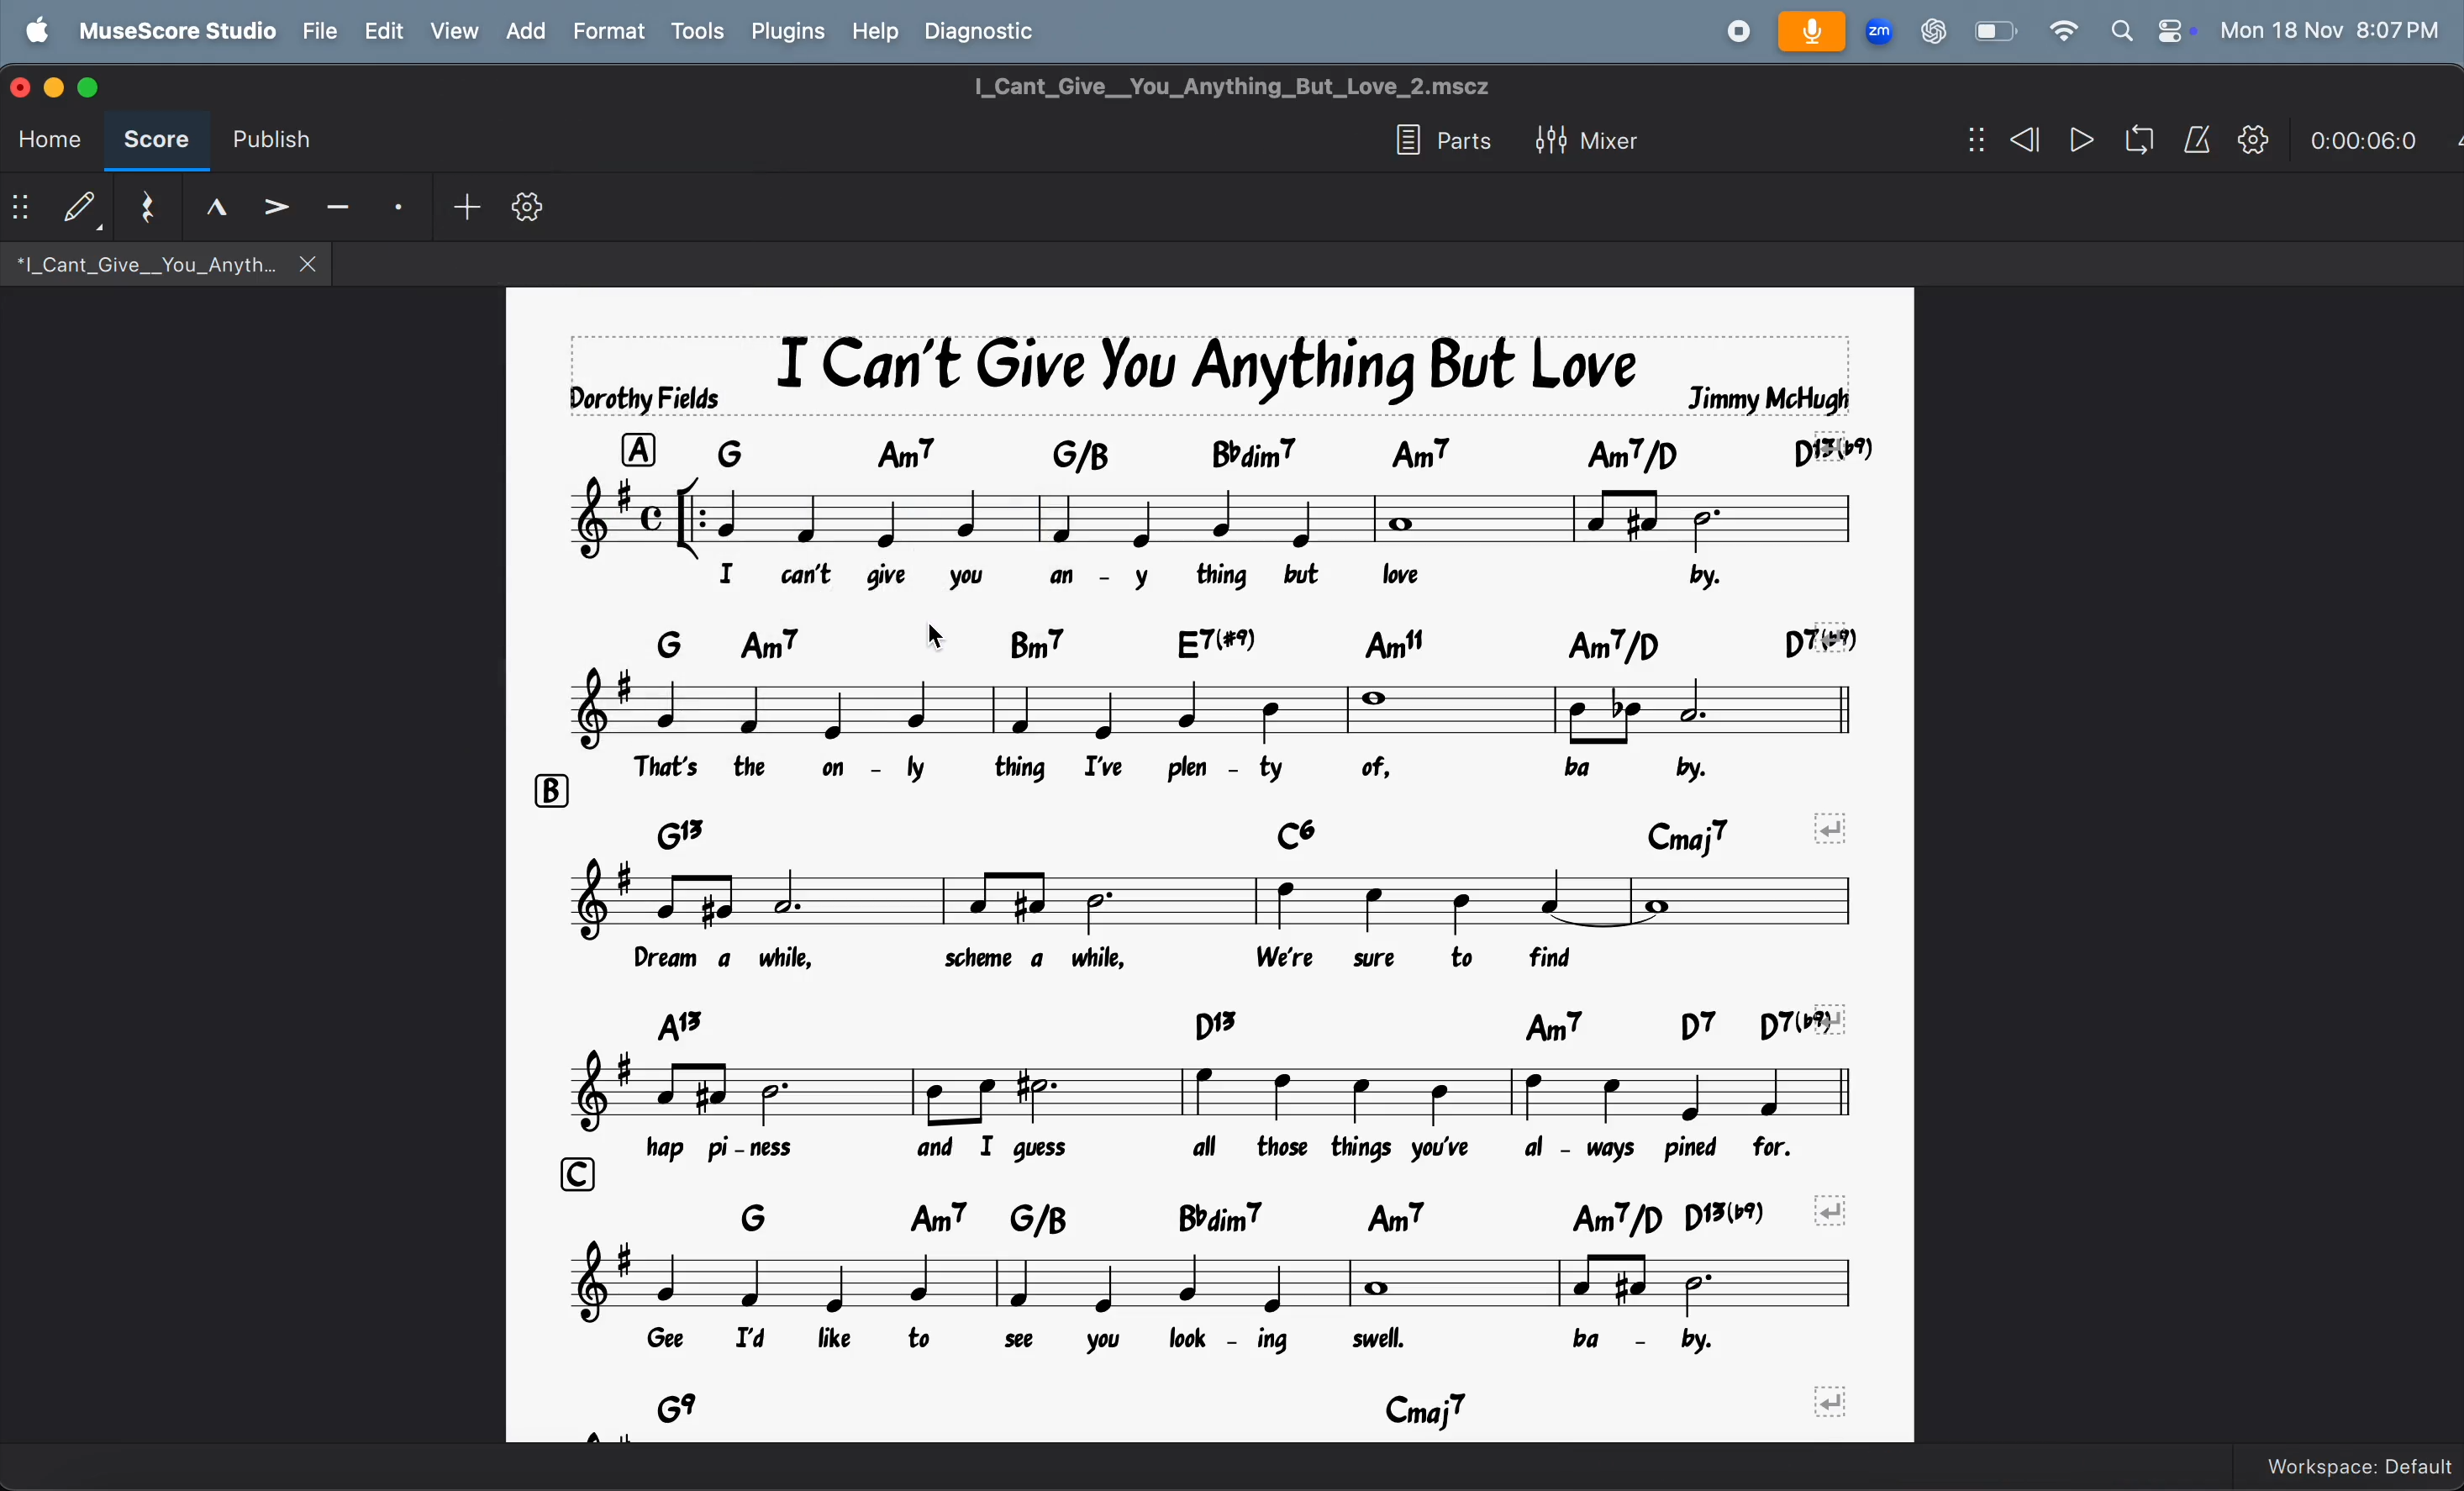 This screenshot has height=1491, width=2464. What do you see at coordinates (278, 201) in the screenshot?
I see `accent` at bounding box center [278, 201].